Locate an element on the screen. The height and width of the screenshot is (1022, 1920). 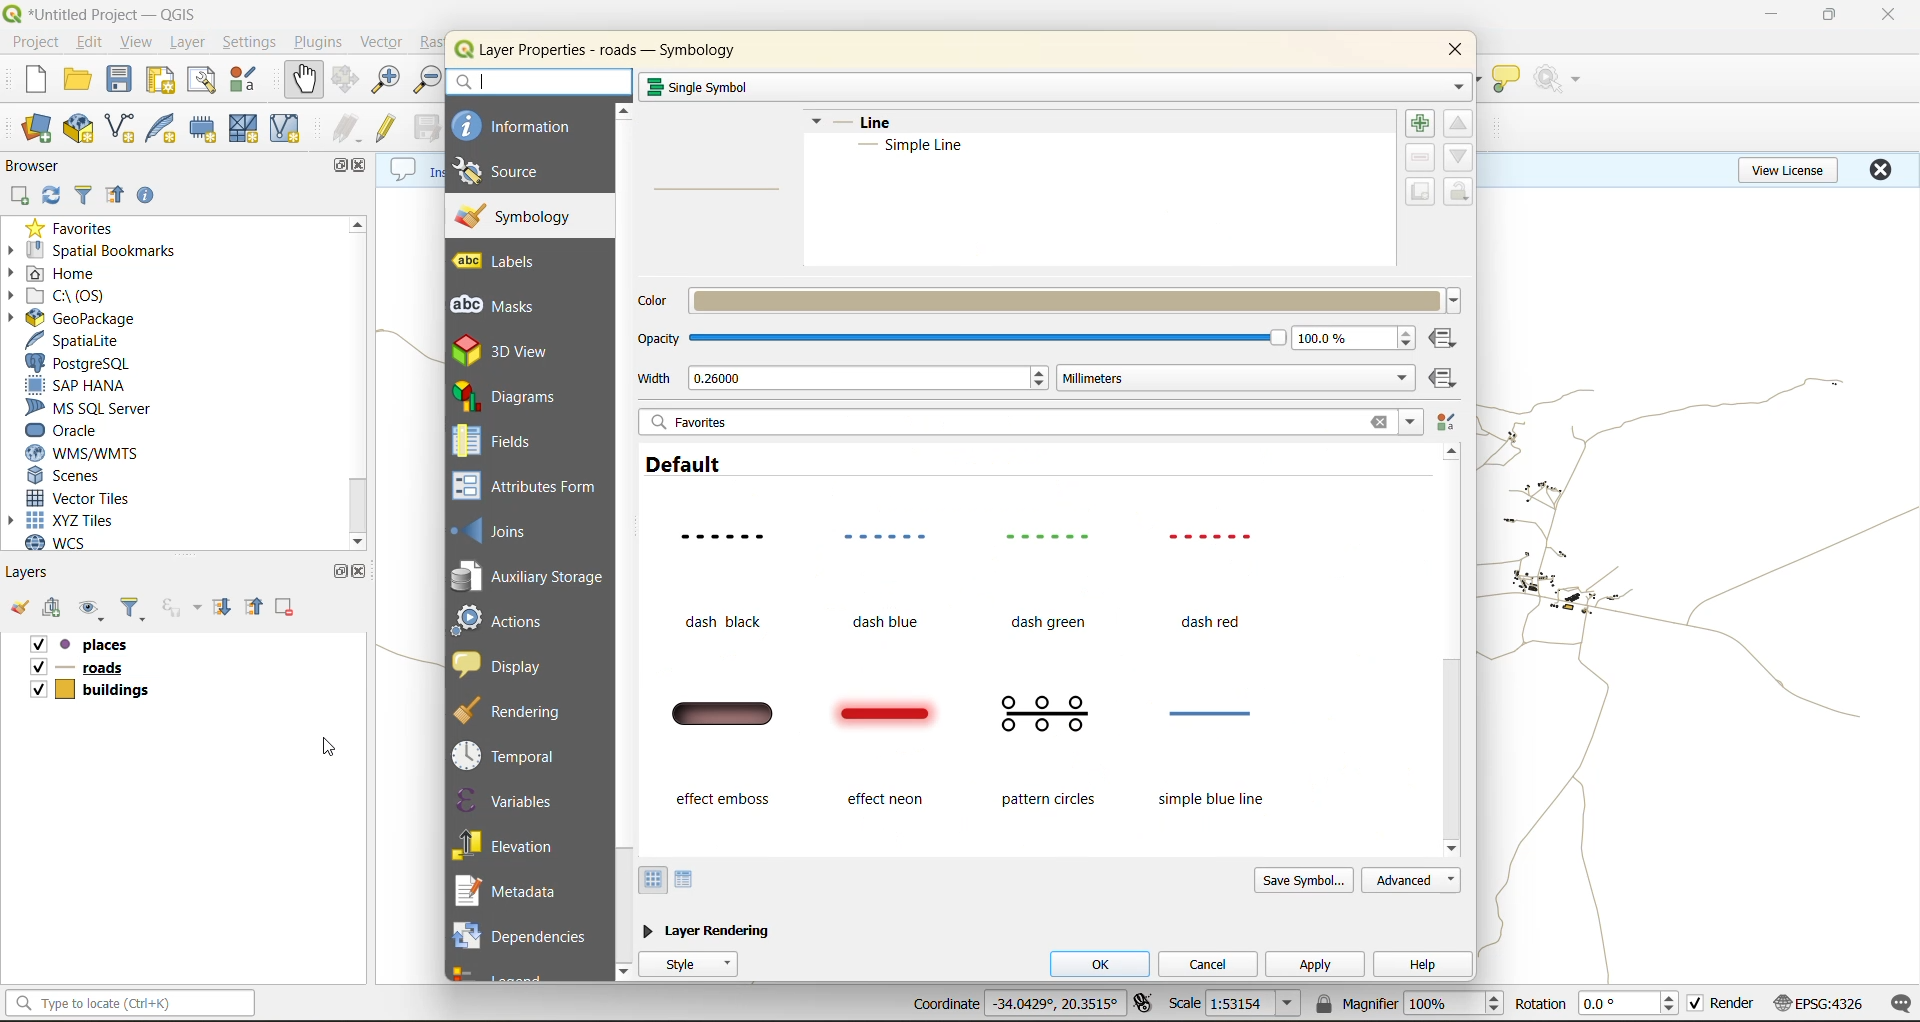
remove symbol layer is located at coordinates (1423, 159).